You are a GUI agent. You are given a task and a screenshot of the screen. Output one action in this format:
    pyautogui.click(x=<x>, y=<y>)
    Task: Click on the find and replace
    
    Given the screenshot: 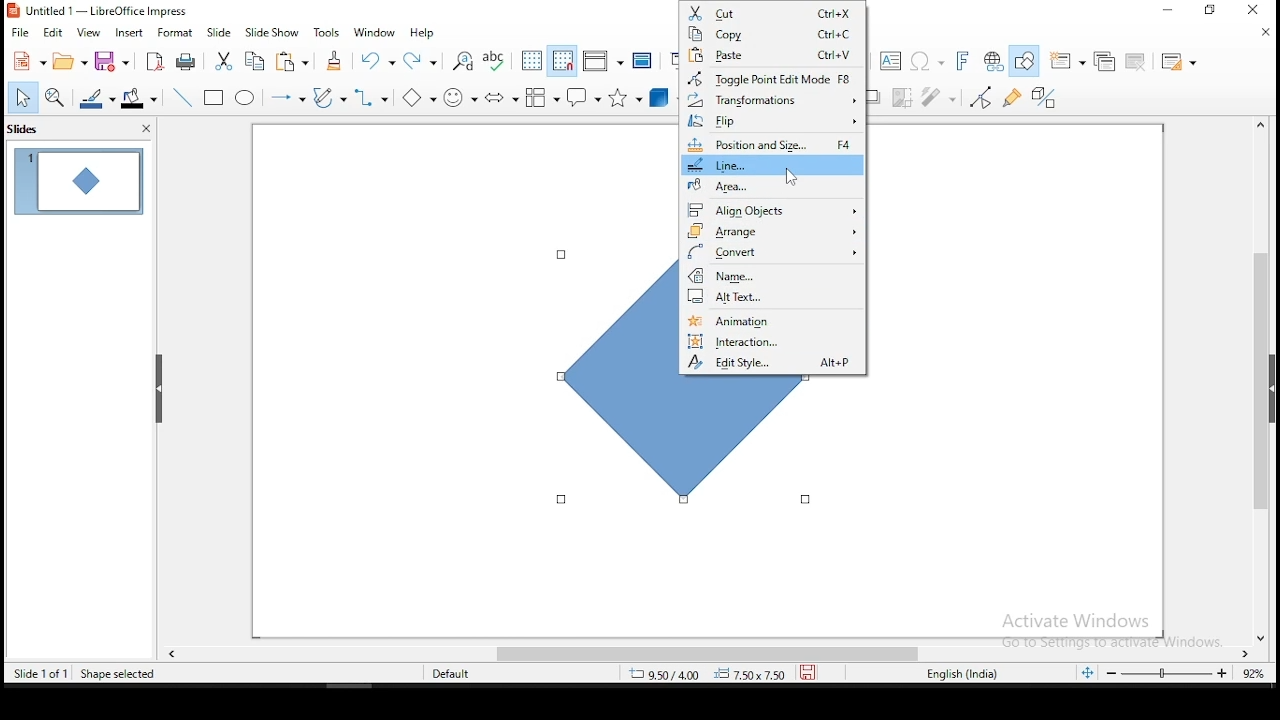 What is the action you would take?
    pyautogui.click(x=463, y=59)
    